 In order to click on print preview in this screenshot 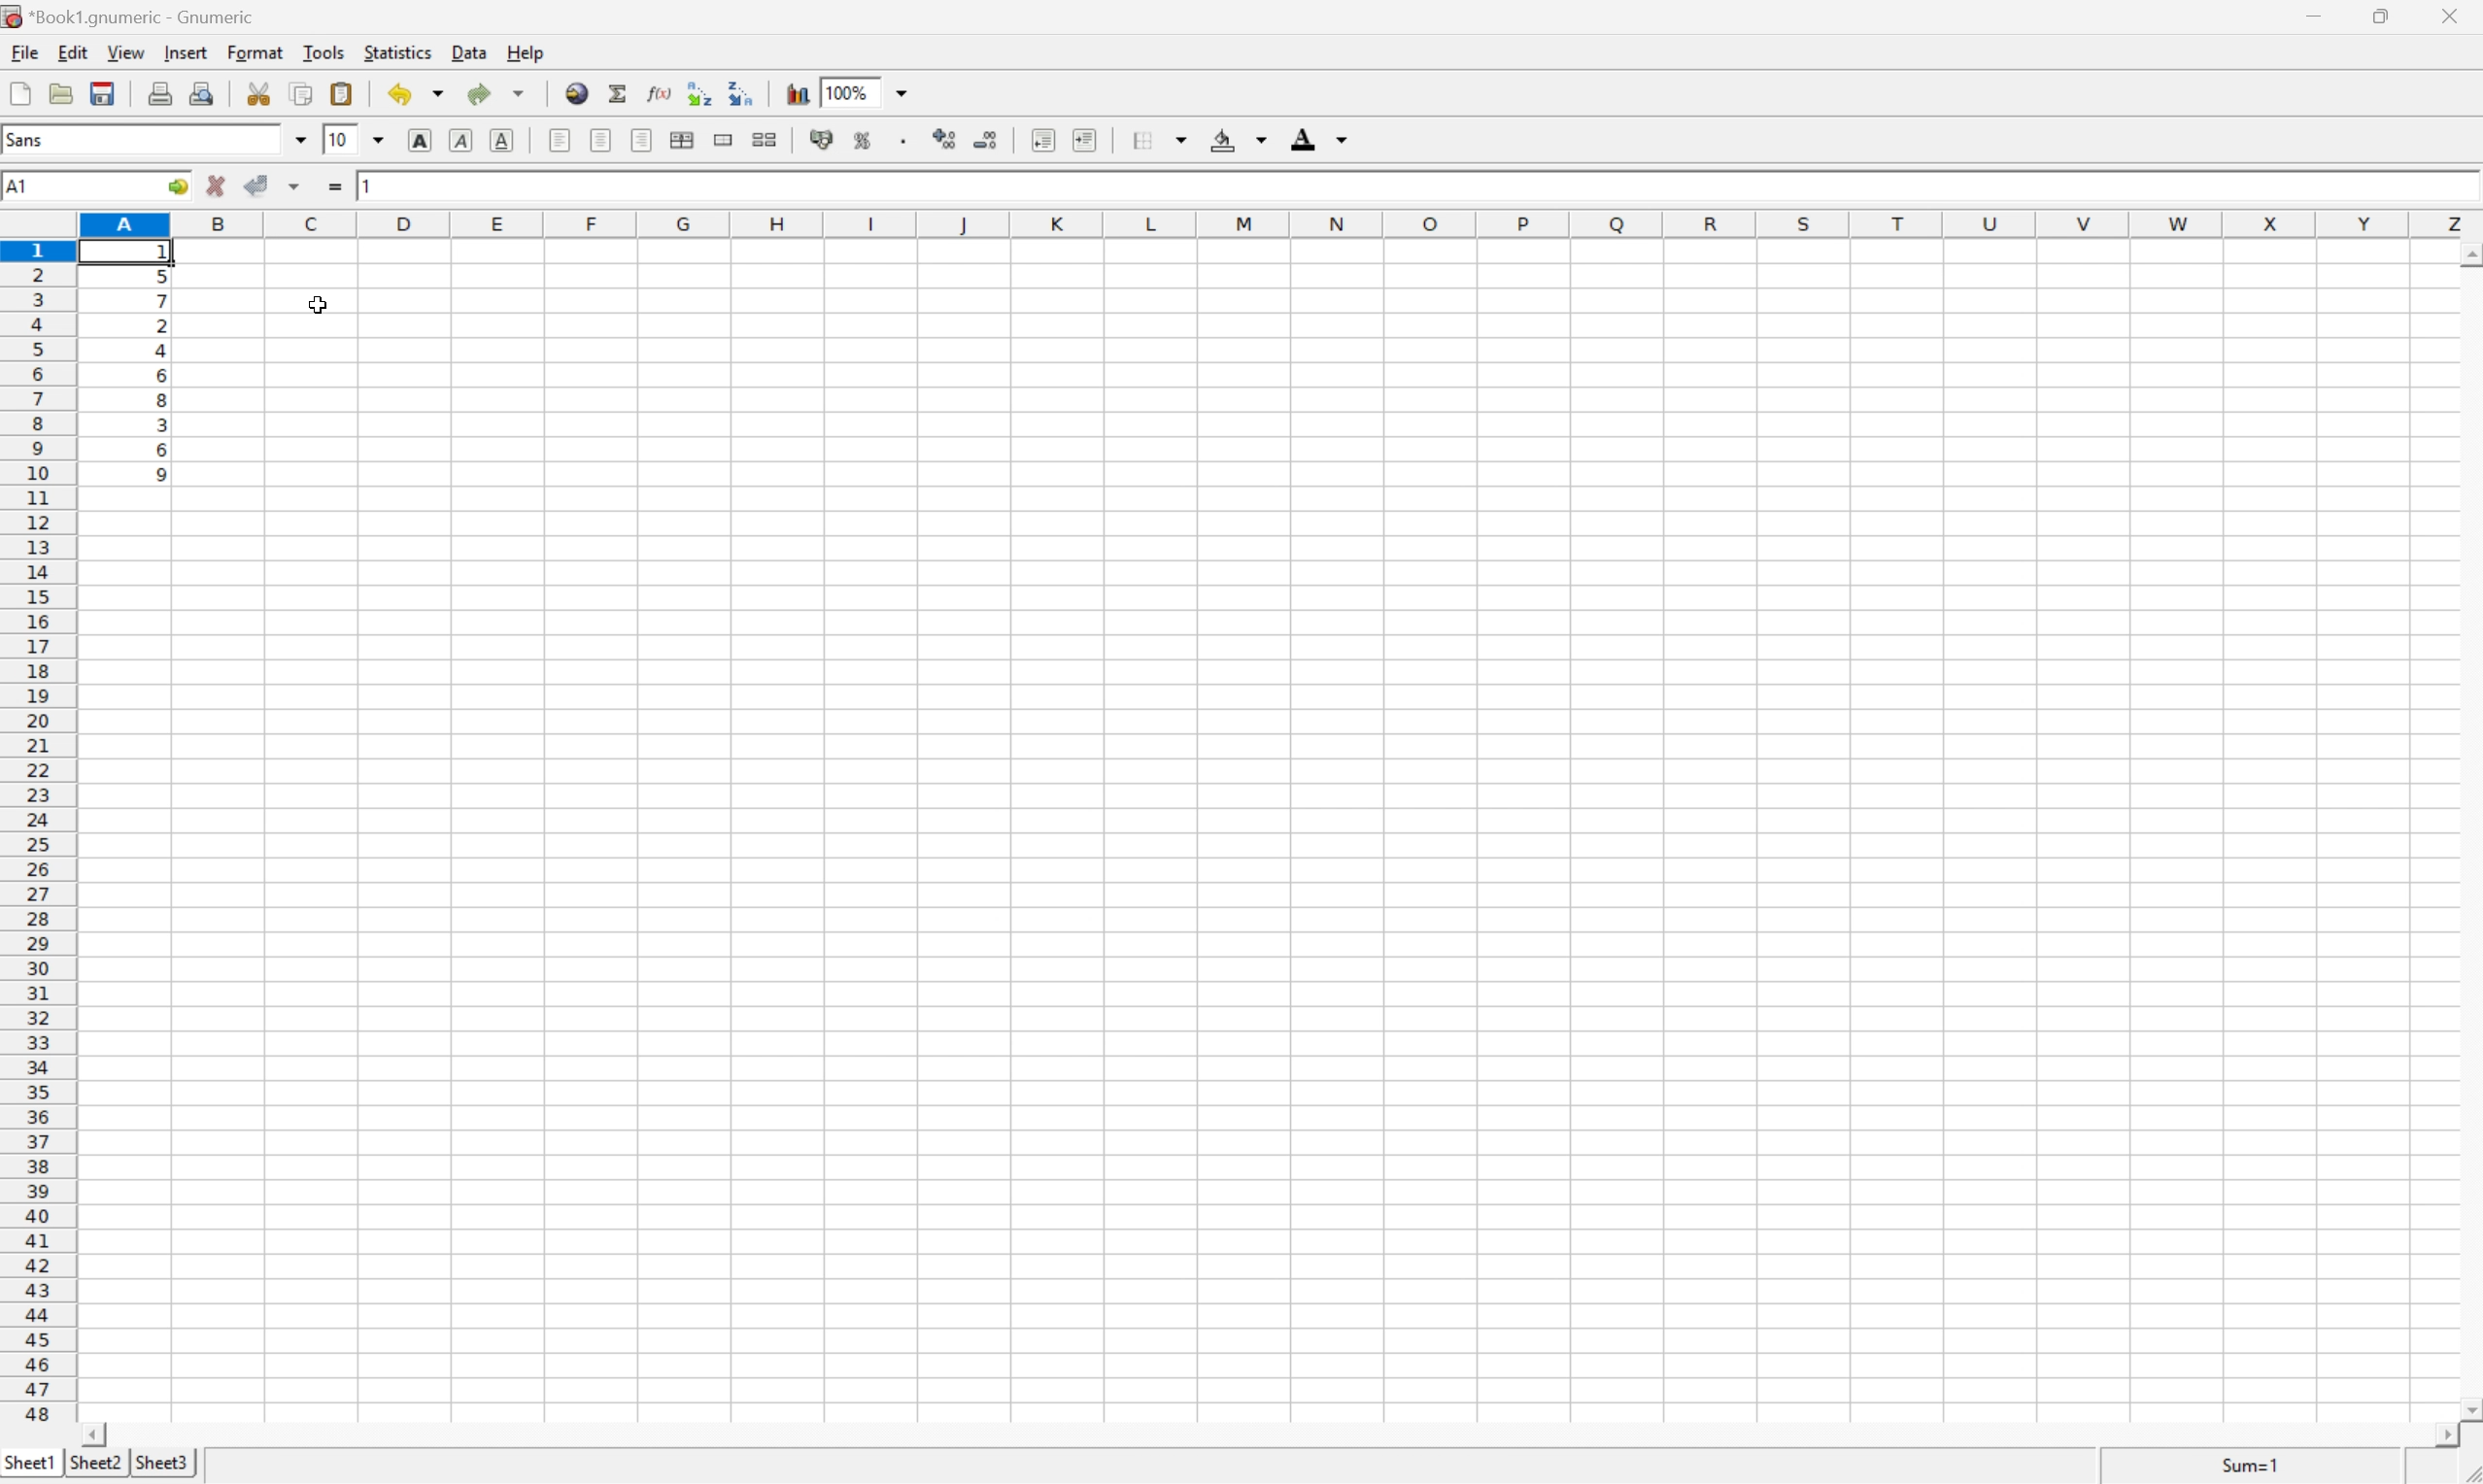, I will do `click(200, 91)`.